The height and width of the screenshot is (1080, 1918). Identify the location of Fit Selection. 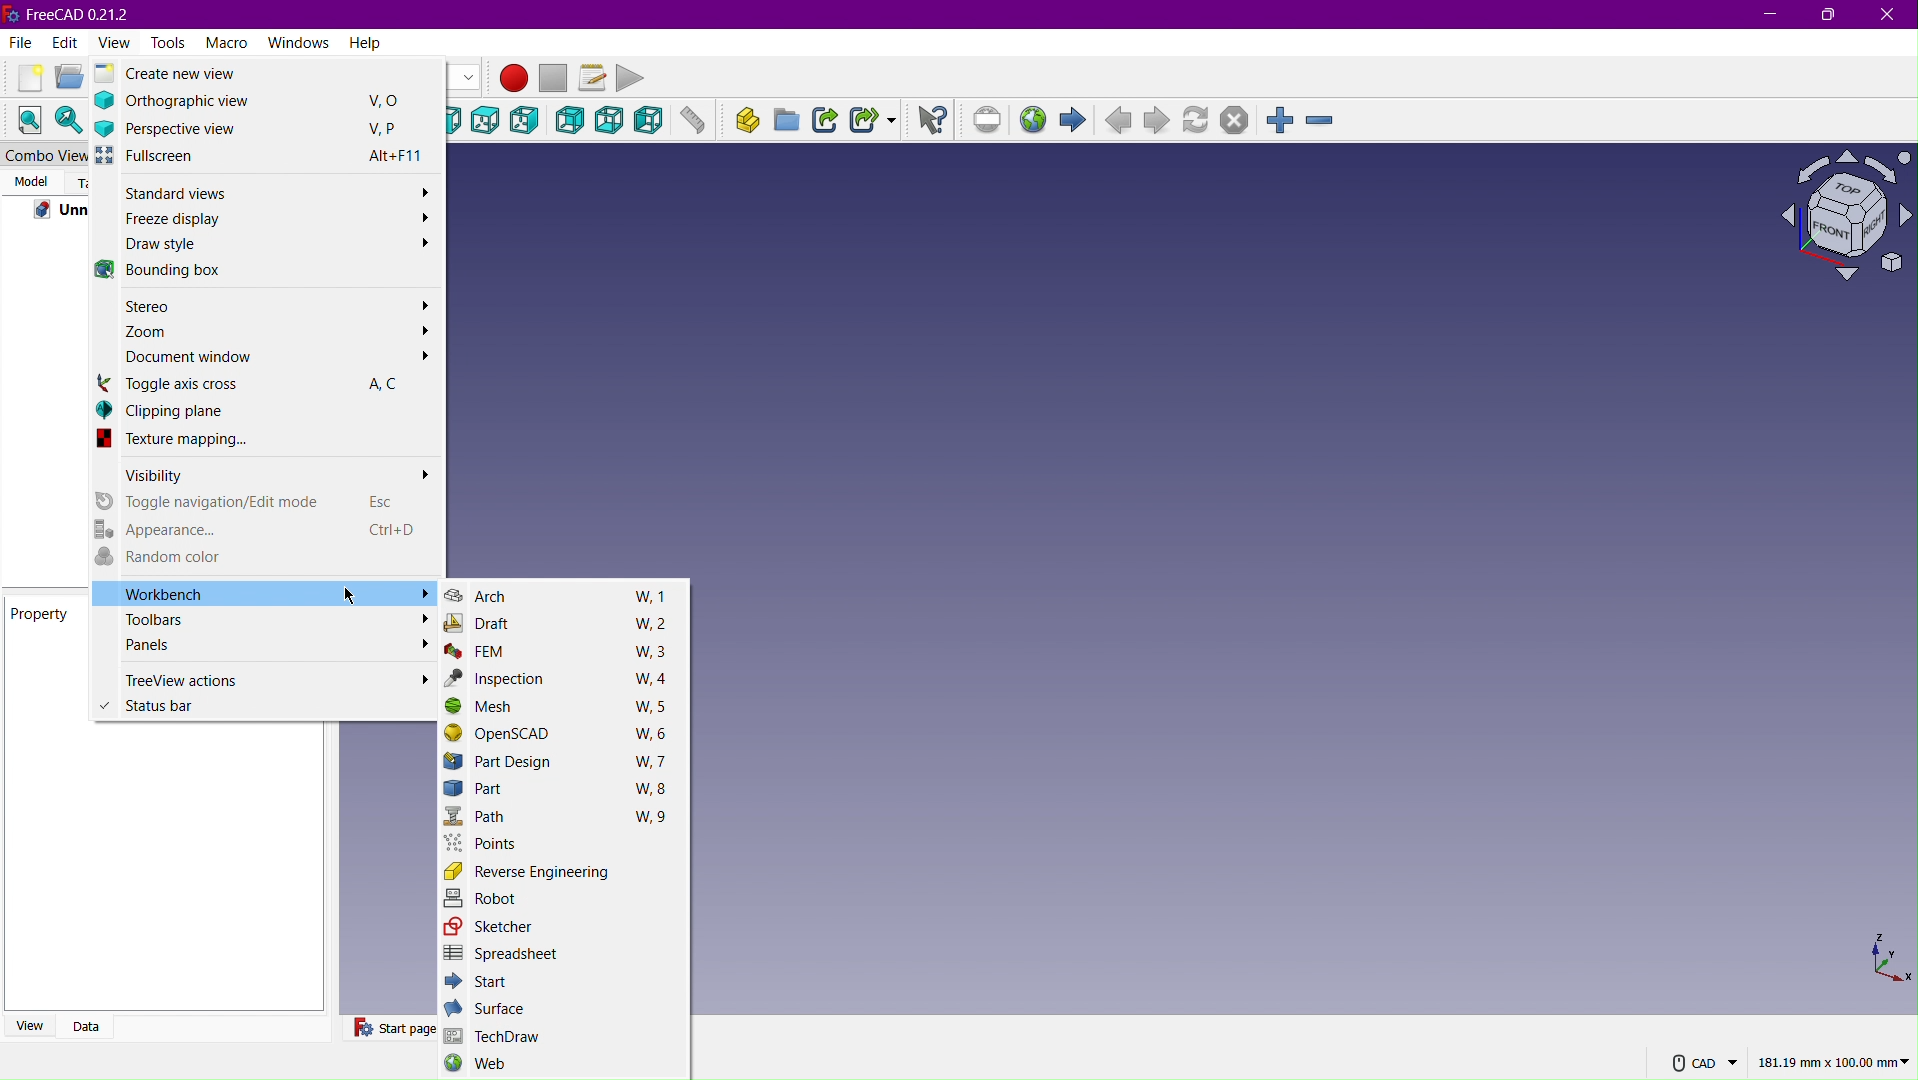
(66, 120).